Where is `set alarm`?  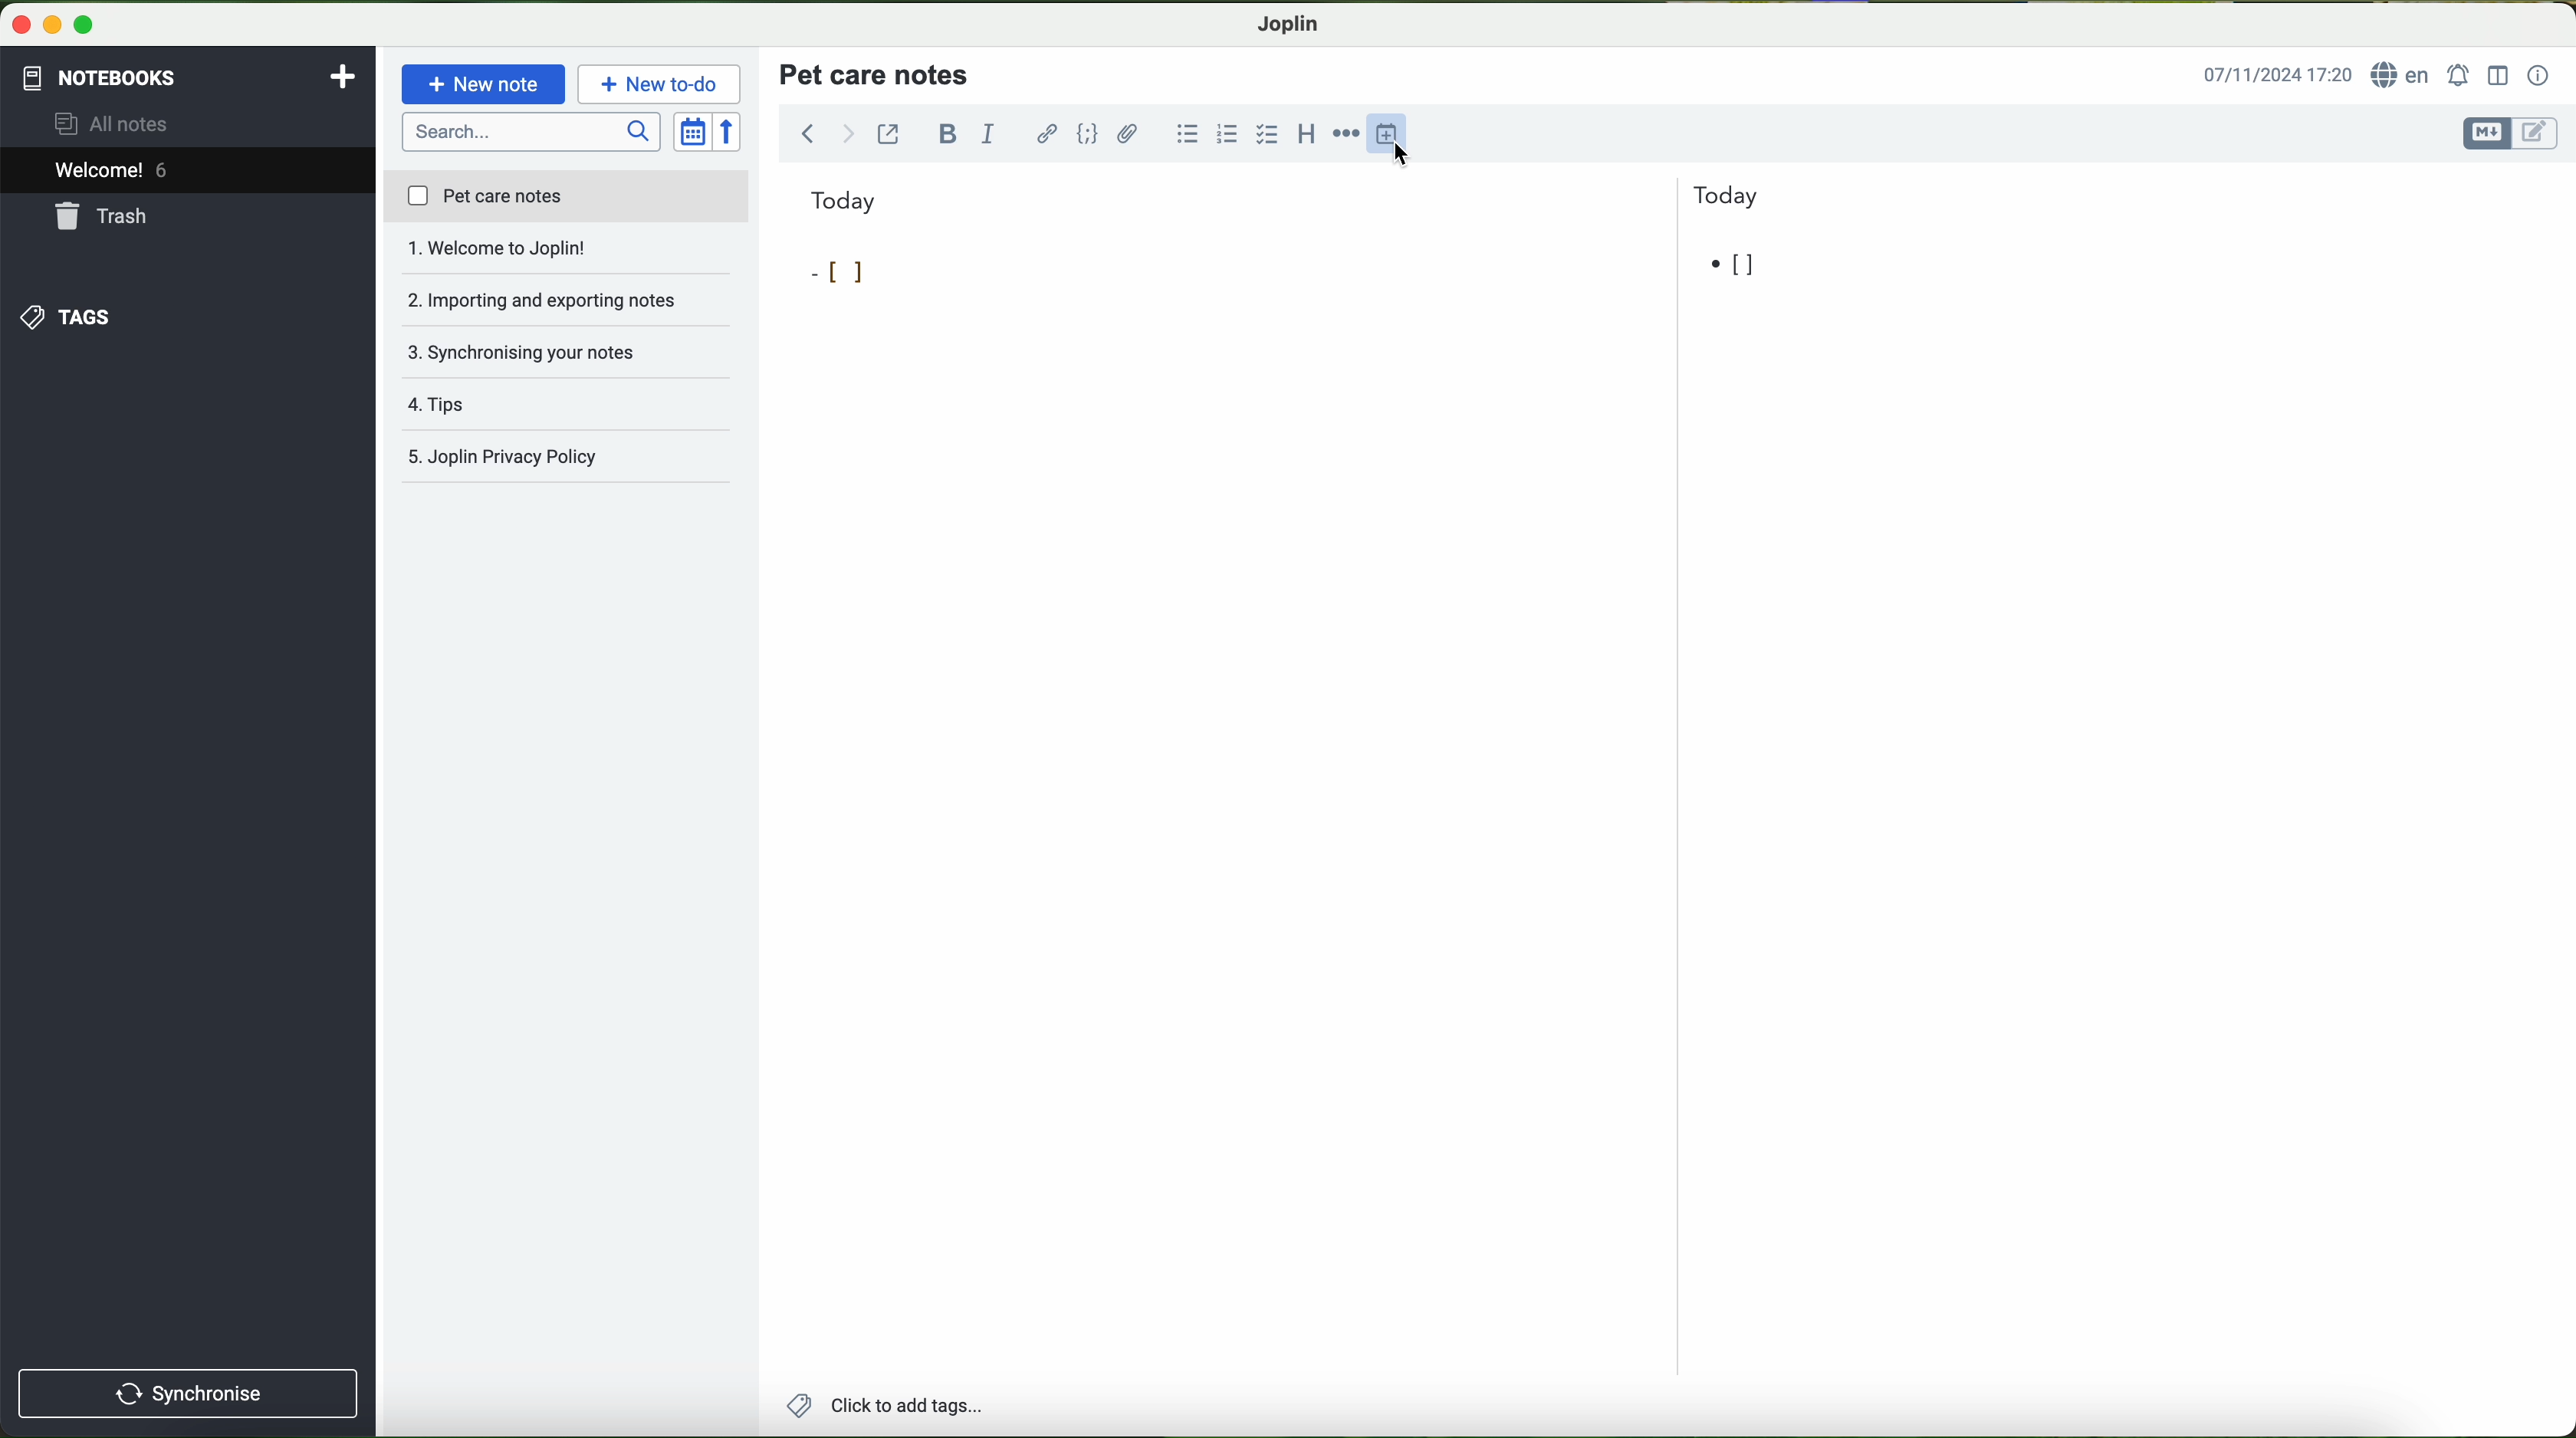 set alarm is located at coordinates (2461, 75).